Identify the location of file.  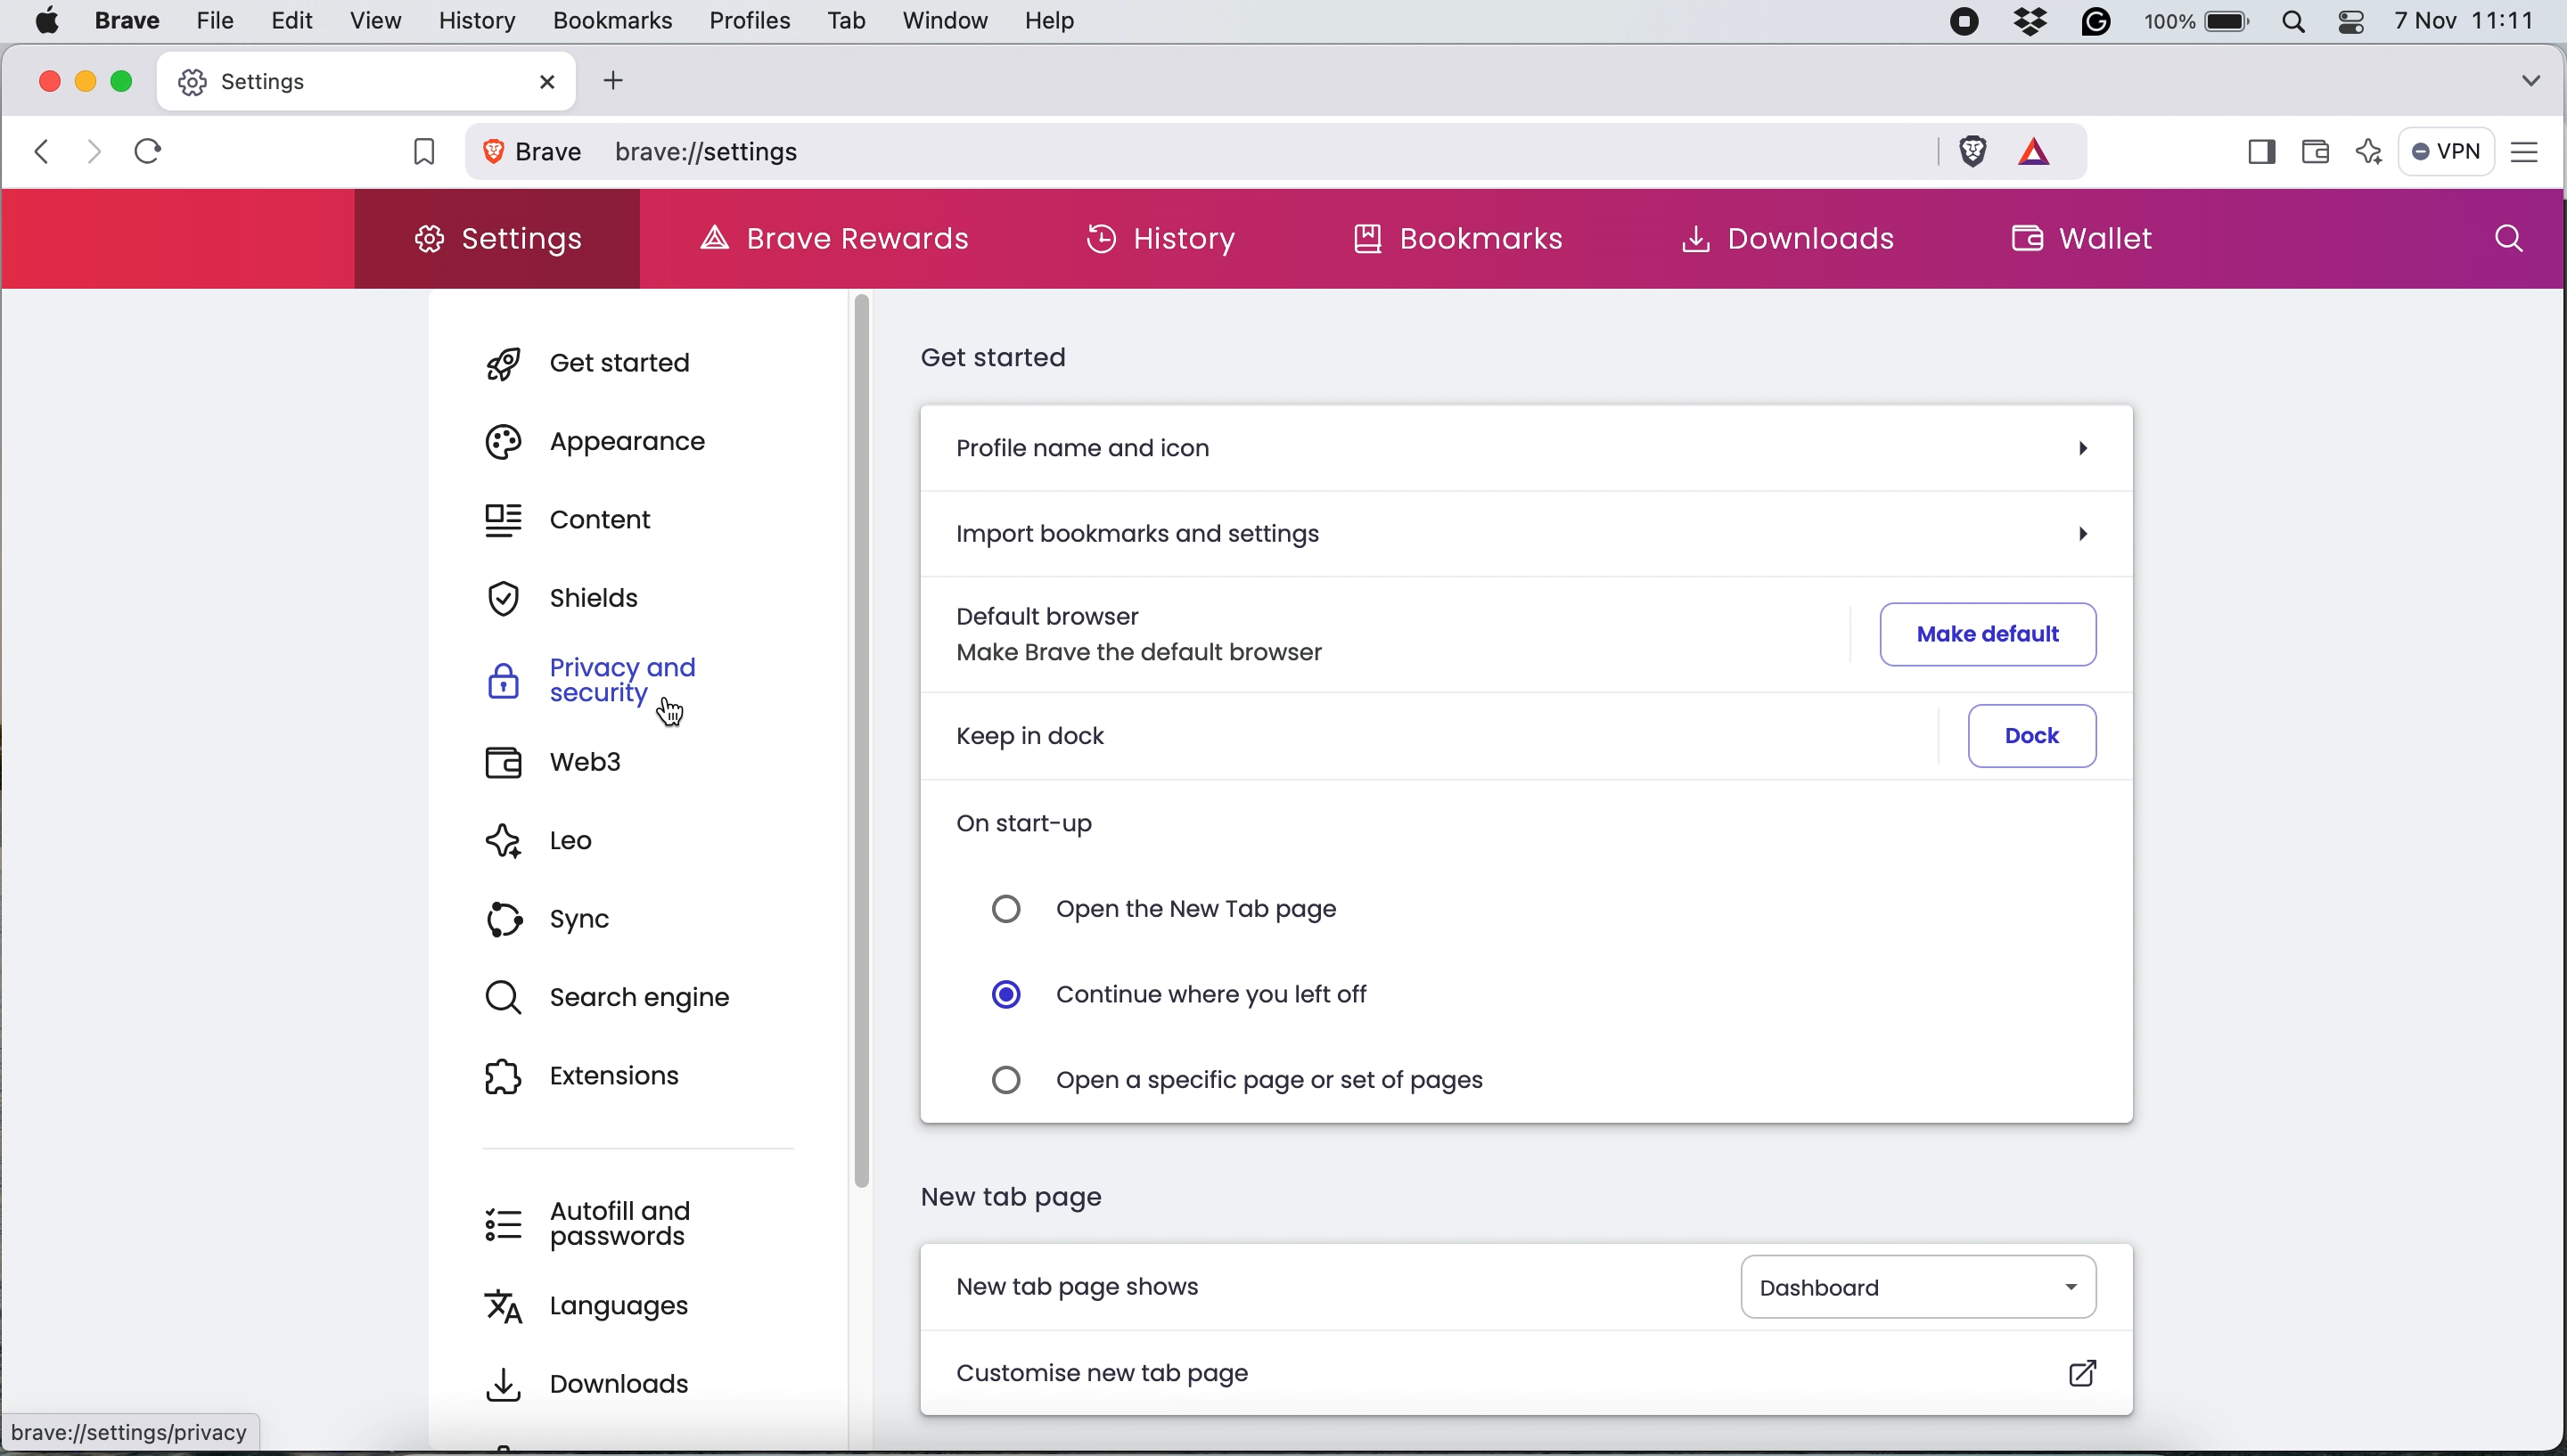
(210, 21).